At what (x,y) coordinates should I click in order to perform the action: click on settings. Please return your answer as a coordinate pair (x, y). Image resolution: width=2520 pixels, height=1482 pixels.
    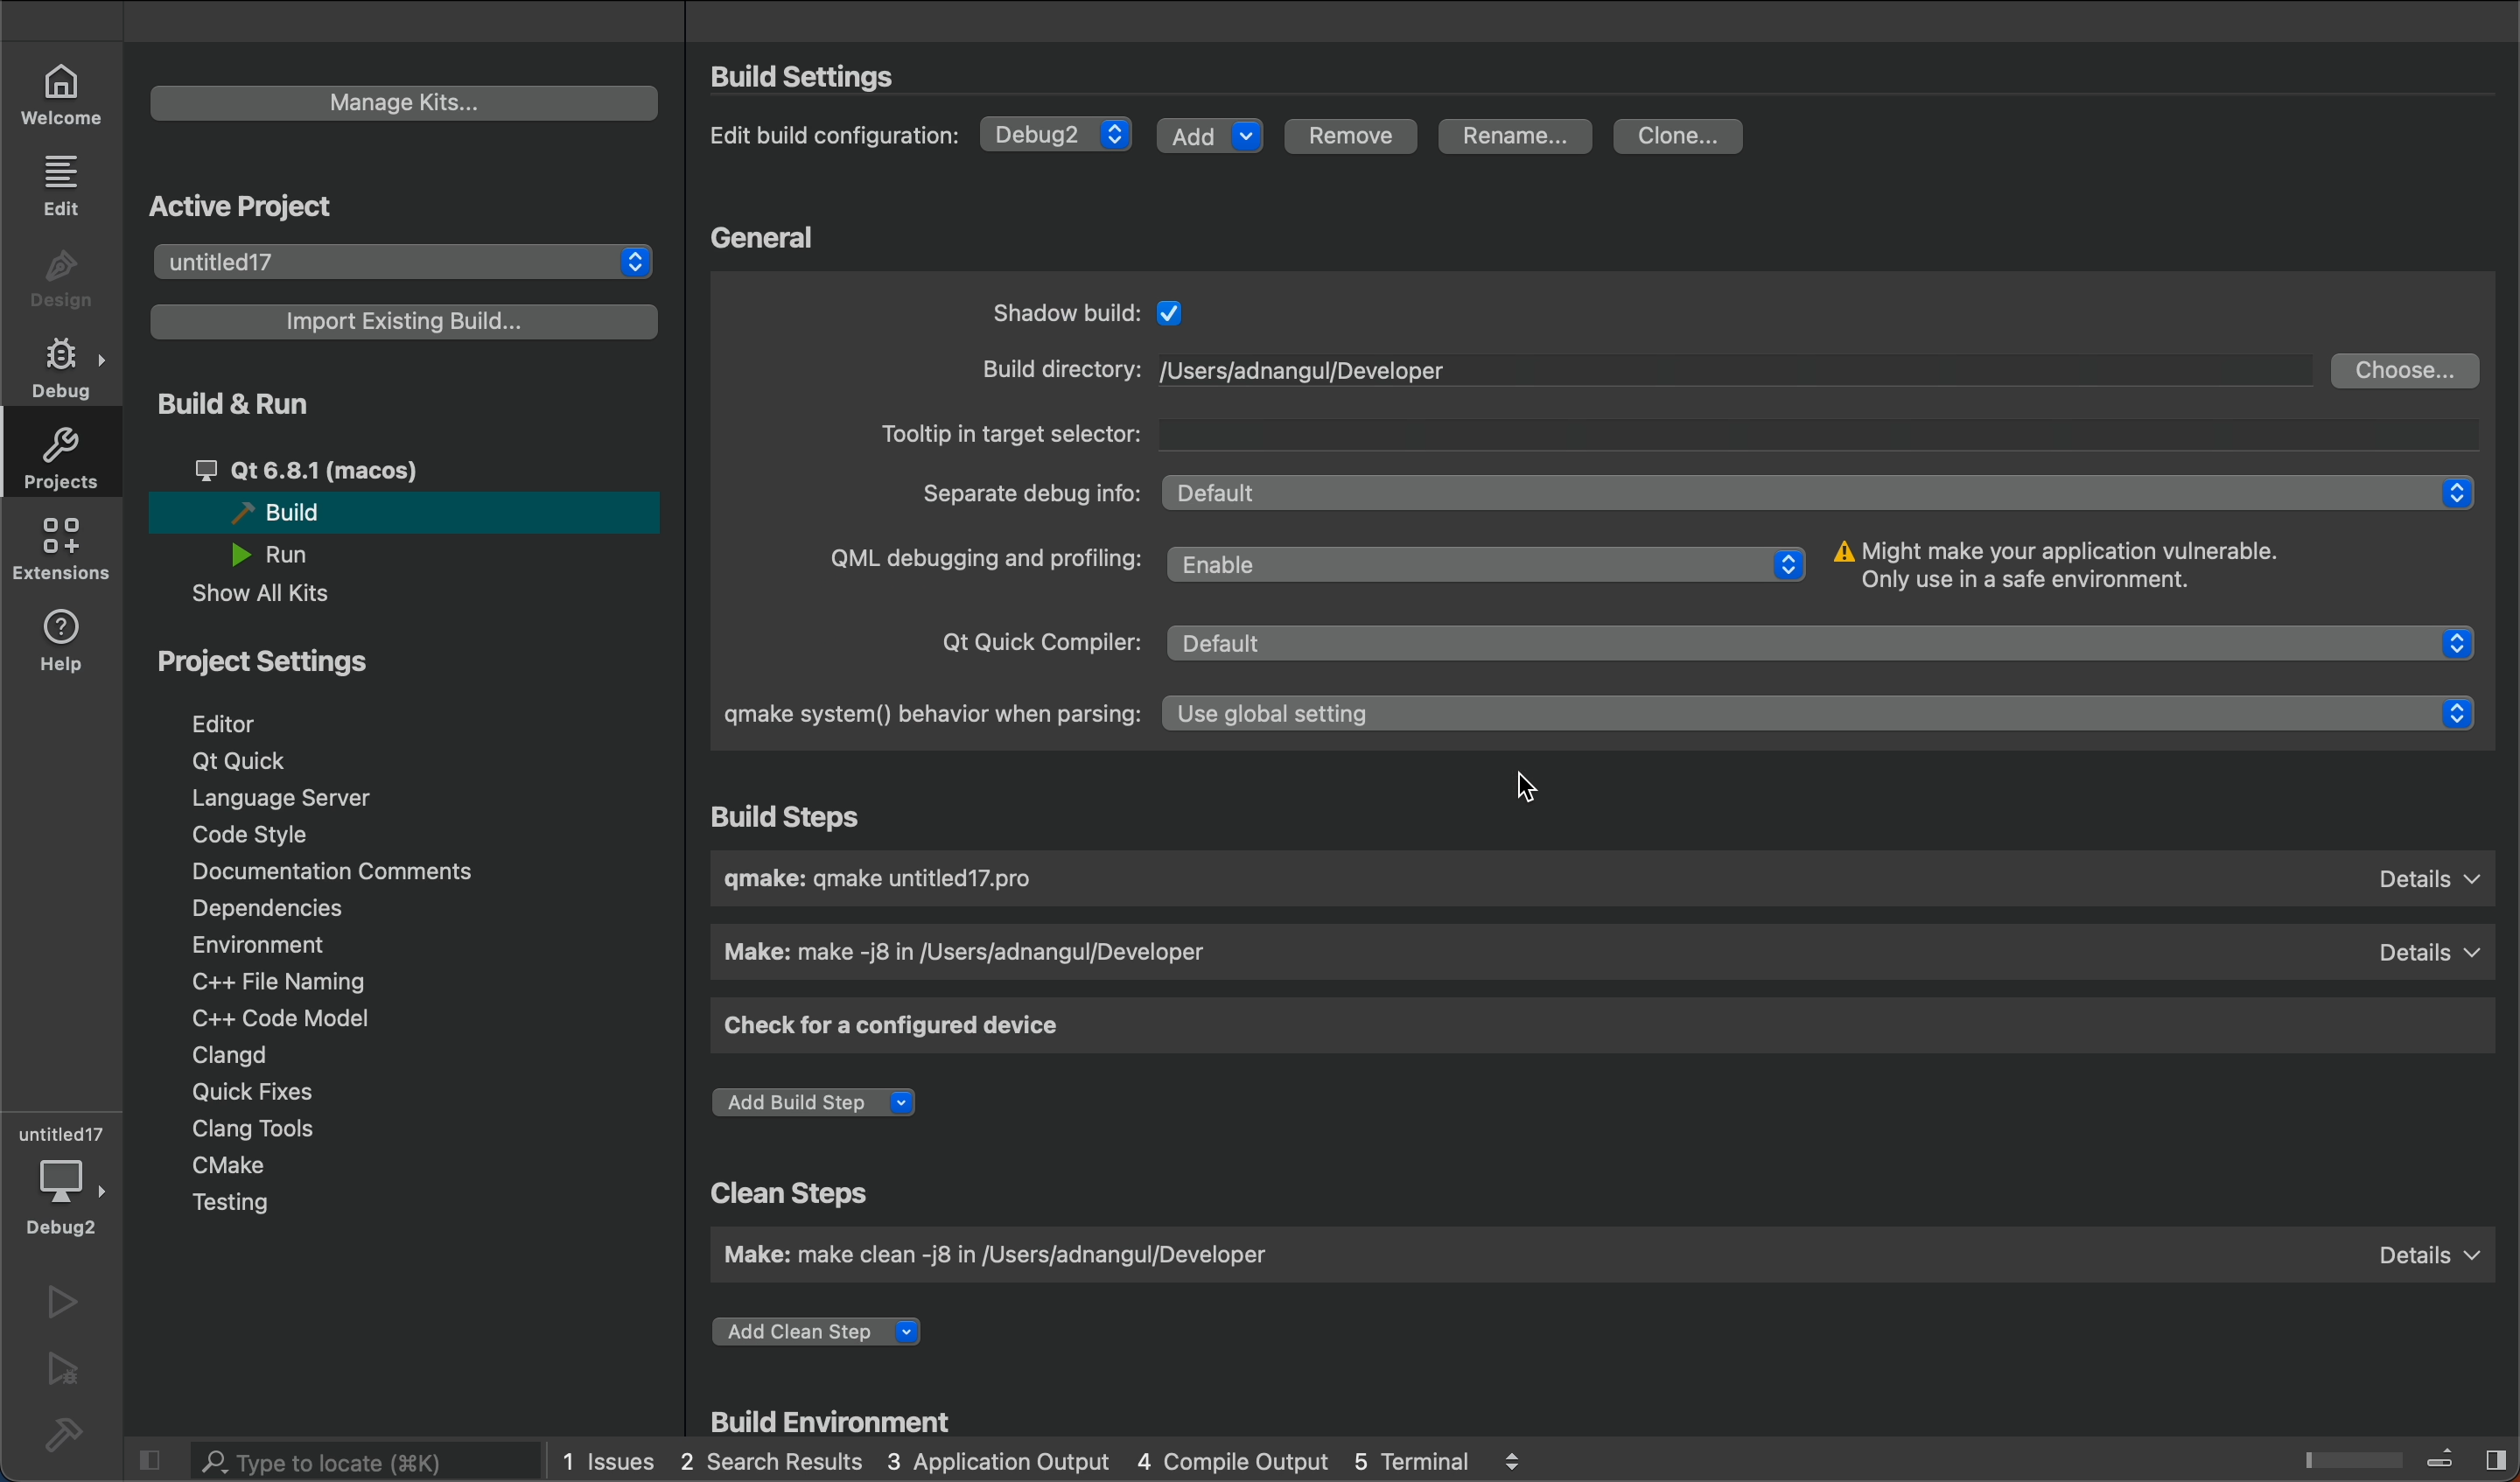
    Looking at the image, I should click on (813, 80).